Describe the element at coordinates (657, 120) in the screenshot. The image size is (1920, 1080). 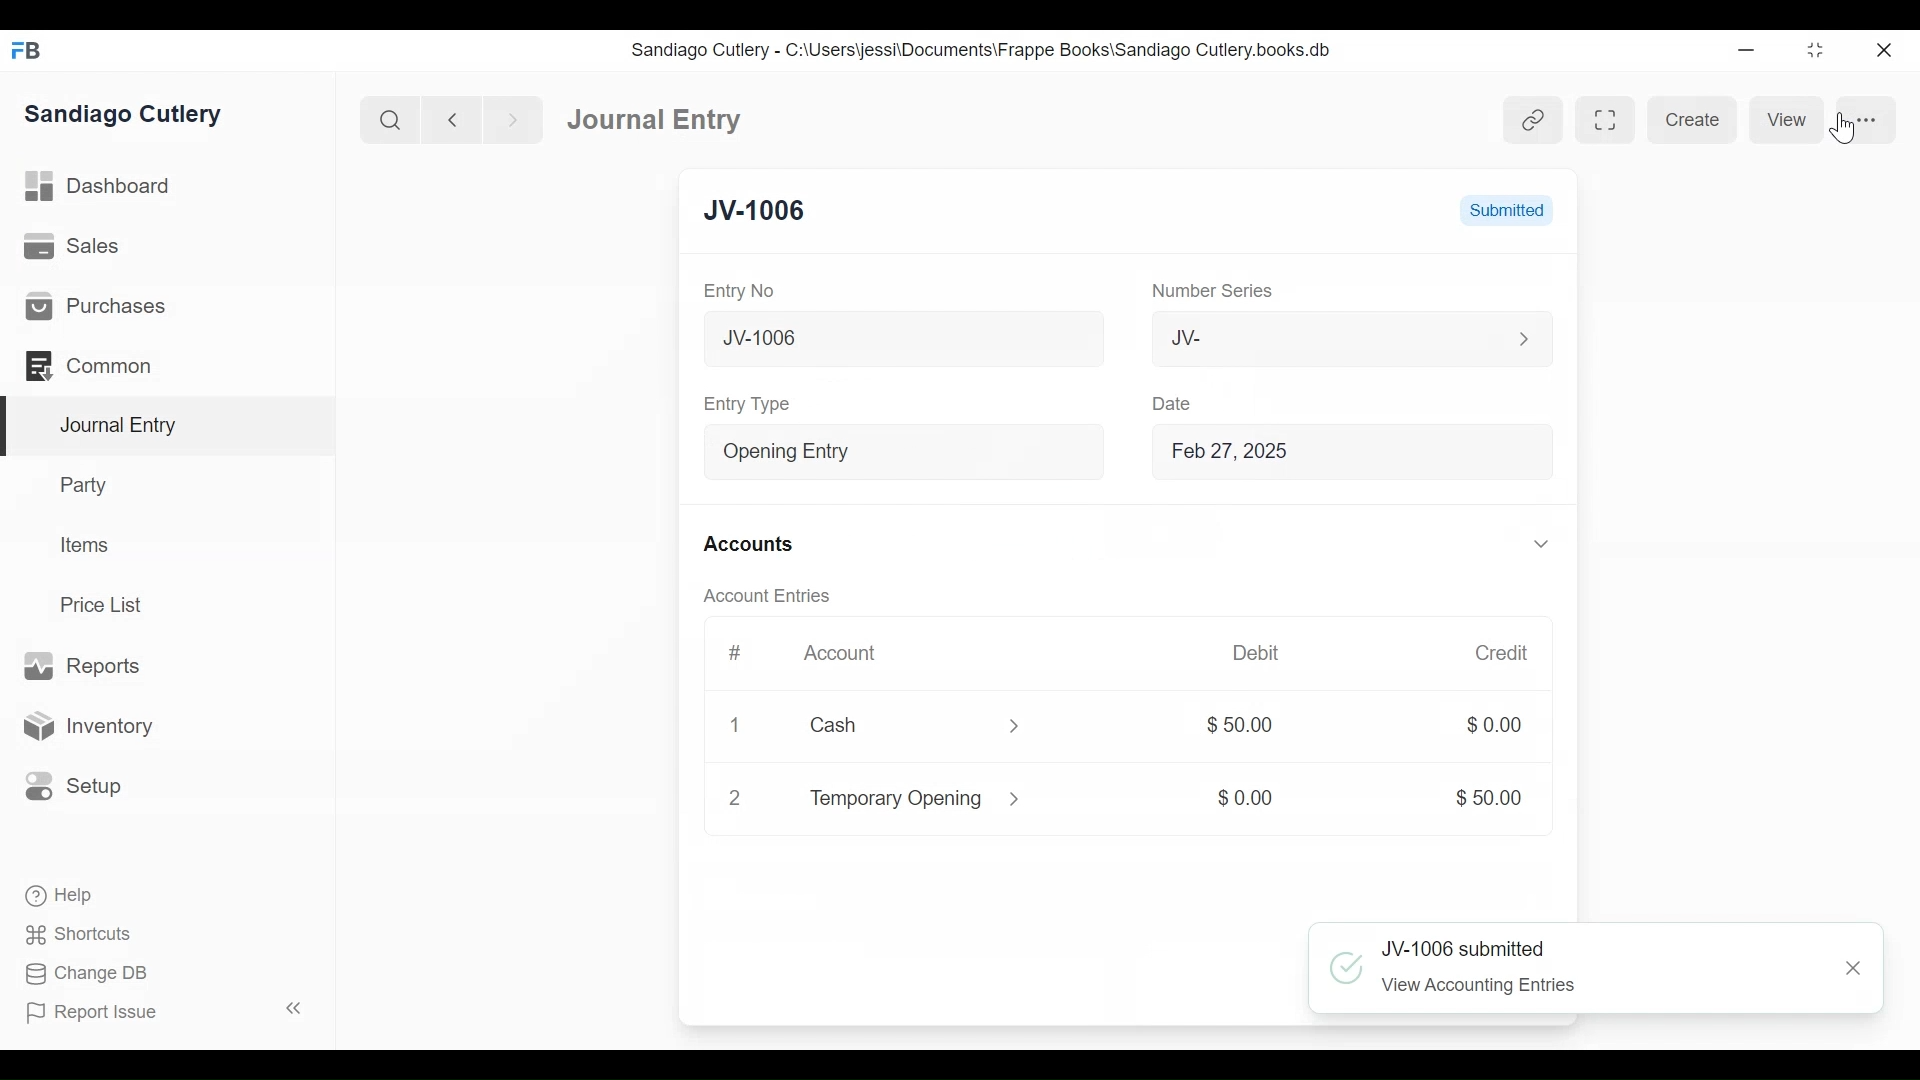
I see `Journal Entry` at that location.